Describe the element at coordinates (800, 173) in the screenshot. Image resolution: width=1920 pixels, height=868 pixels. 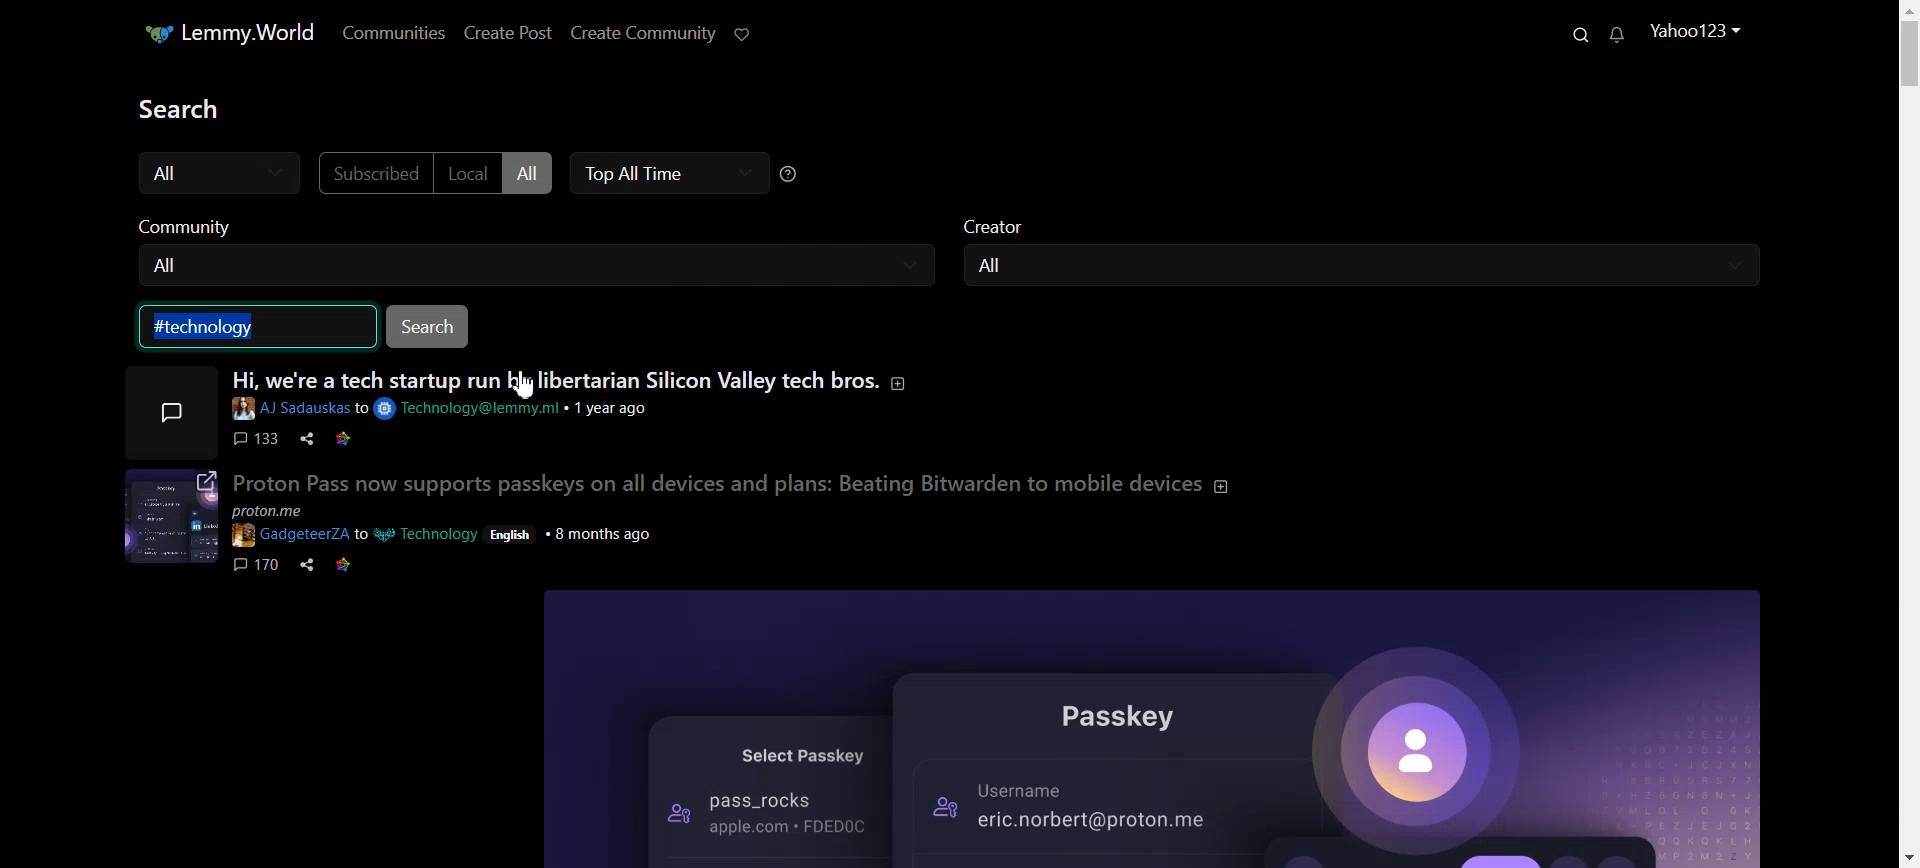
I see `Sorting Help` at that location.